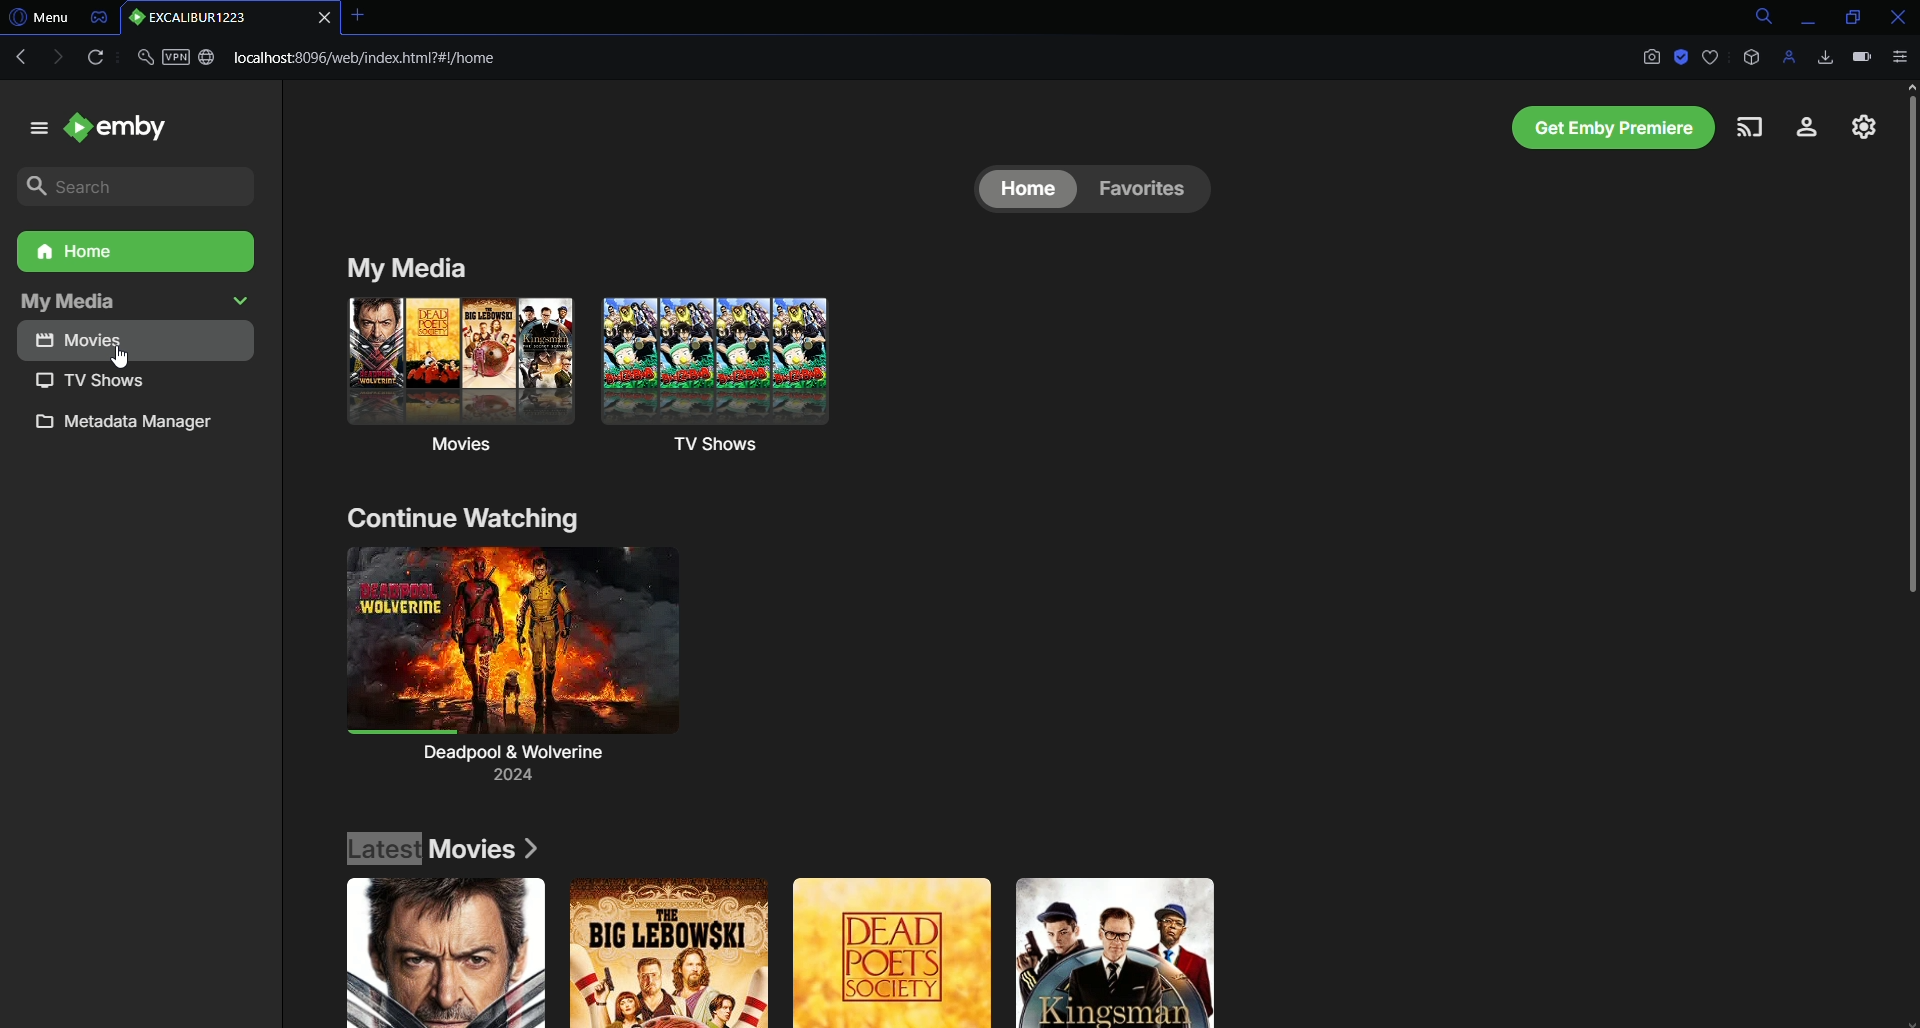 The width and height of the screenshot is (1920, 1028). Describe the element at coordinates (438, 848) in the screenshot. I see `Latest Movies` at that location.